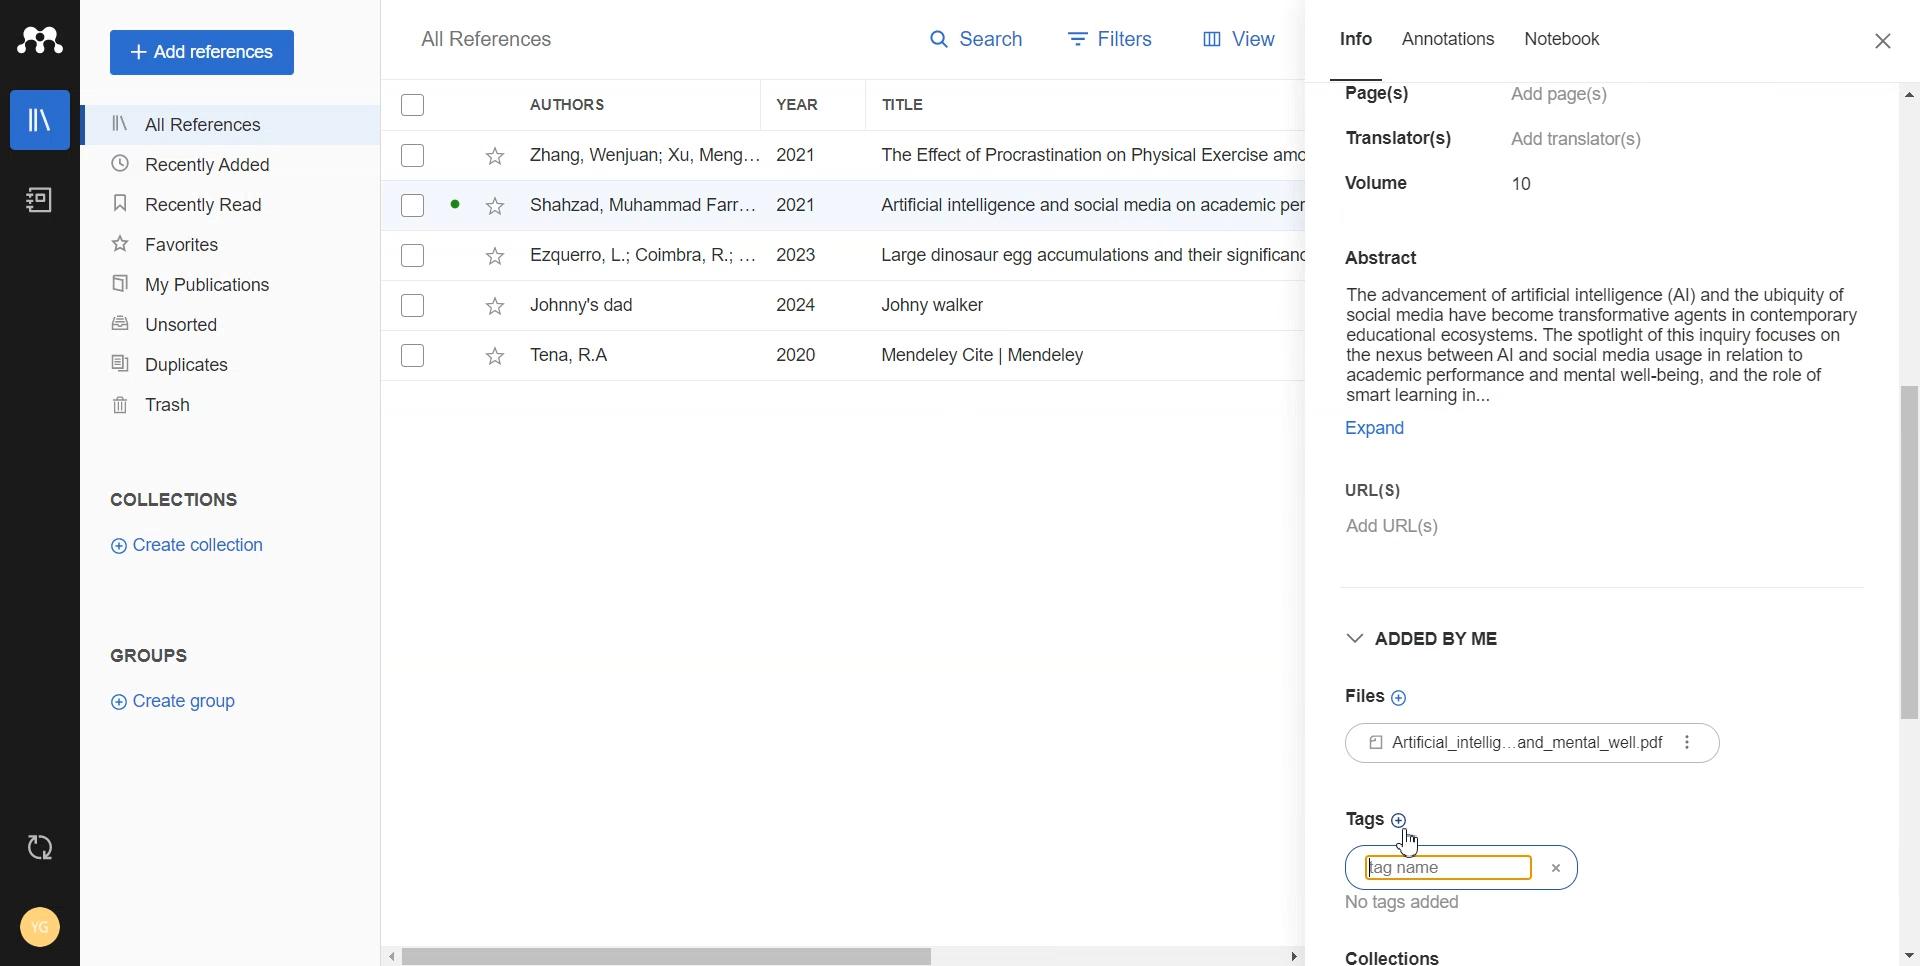  Describe the element at coordinates (846, 256) in the screenshot. I see `File` at that location.